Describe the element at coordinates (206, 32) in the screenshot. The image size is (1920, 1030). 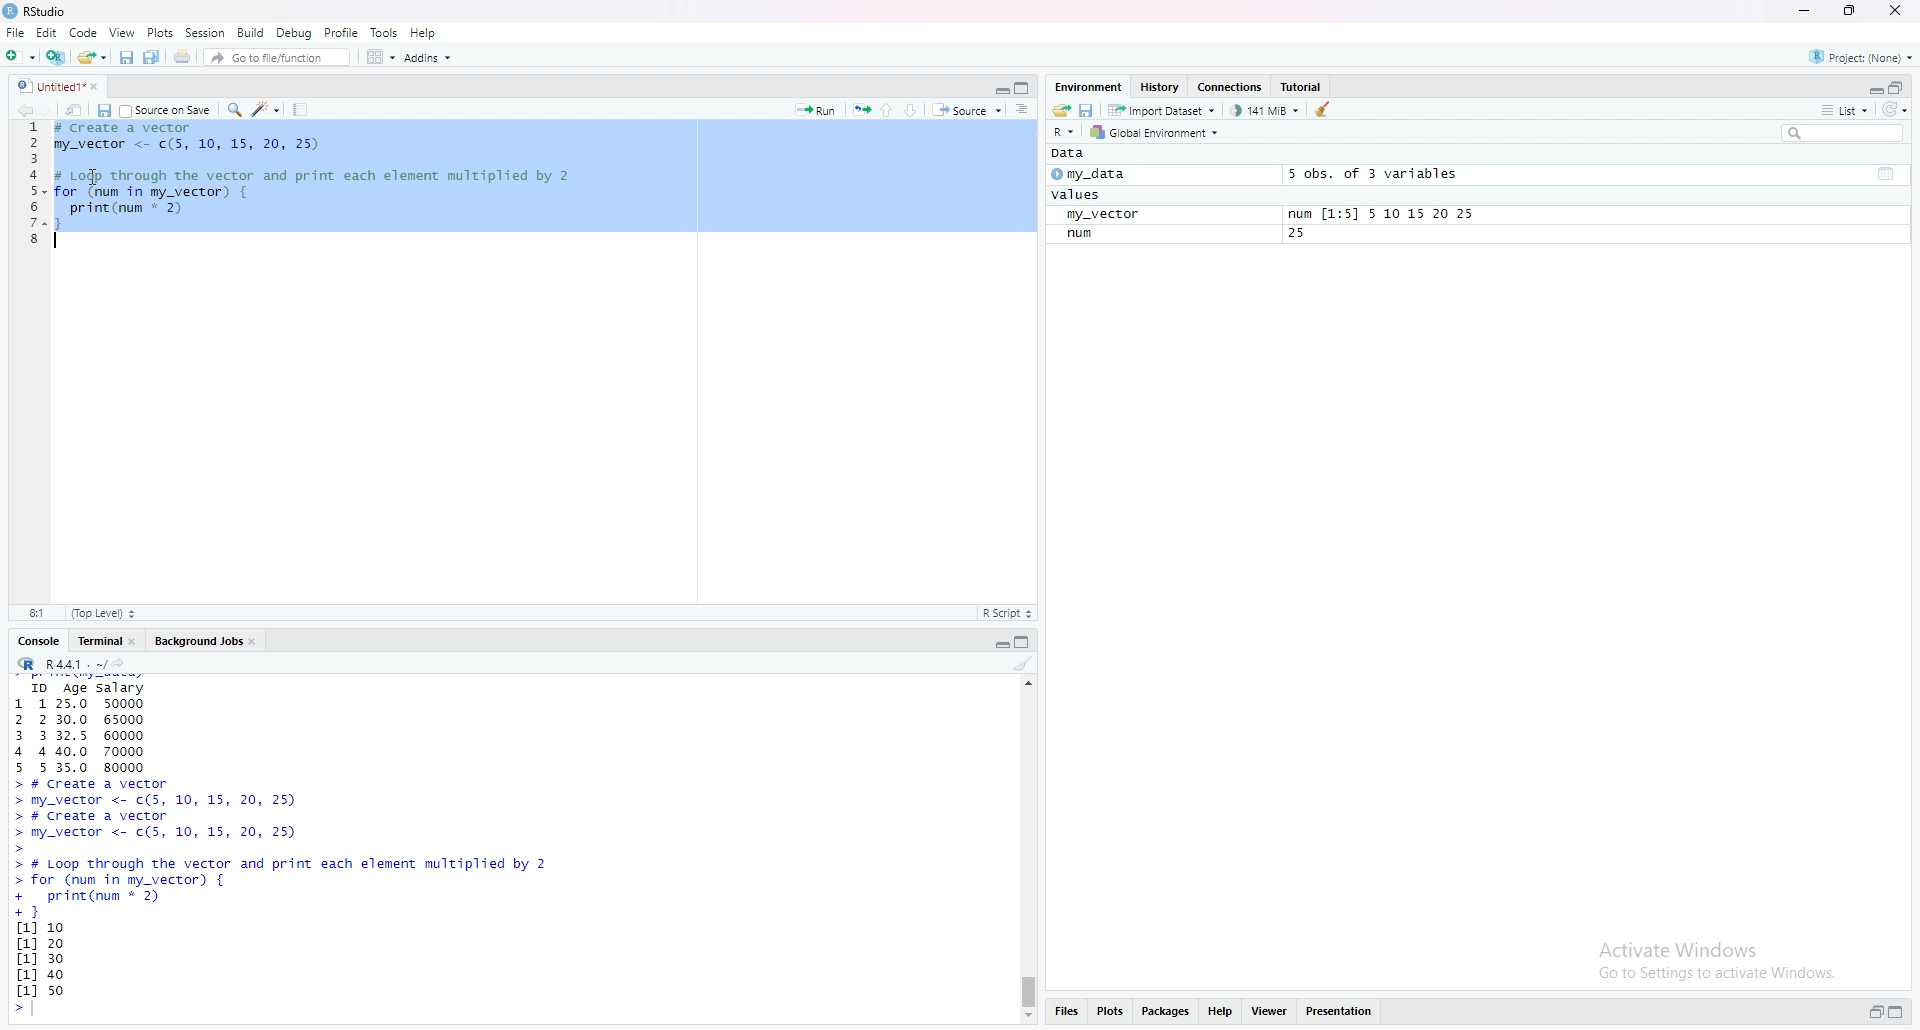
I see `session` at that location.